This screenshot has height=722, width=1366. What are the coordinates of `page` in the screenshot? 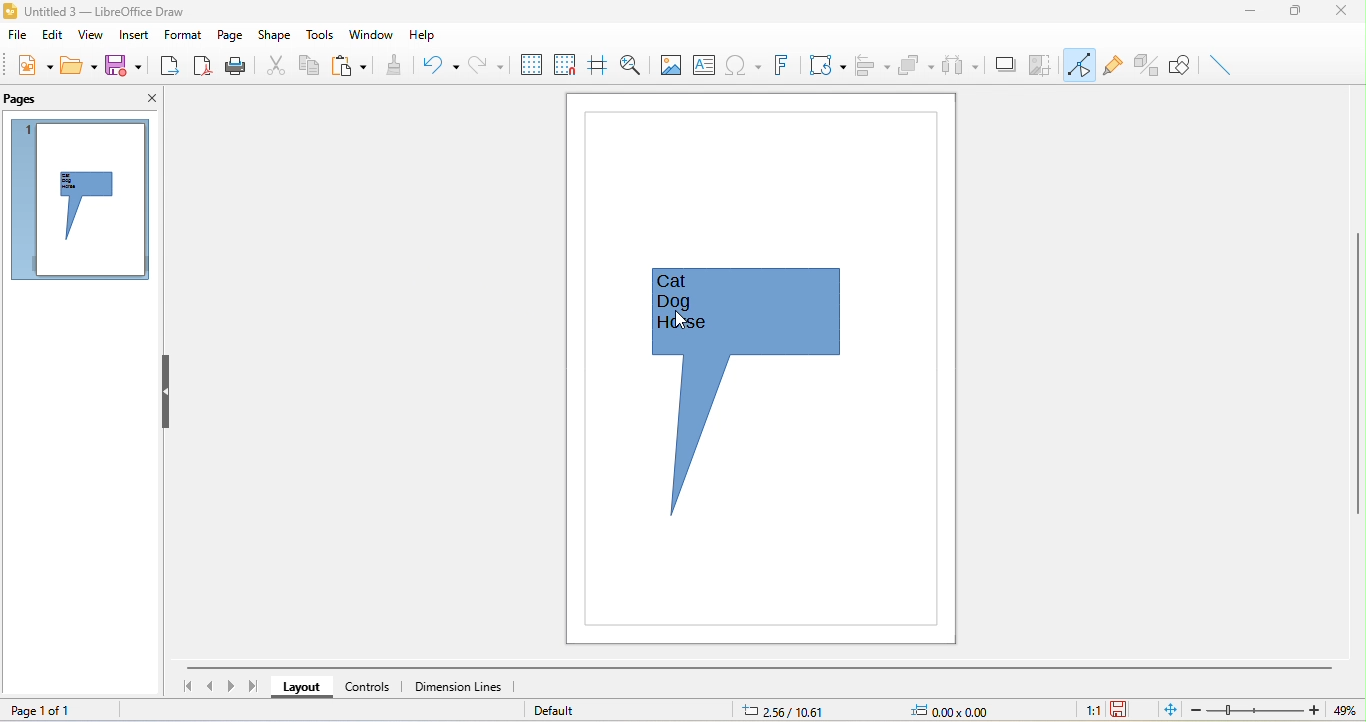 It's located at (229, 33).